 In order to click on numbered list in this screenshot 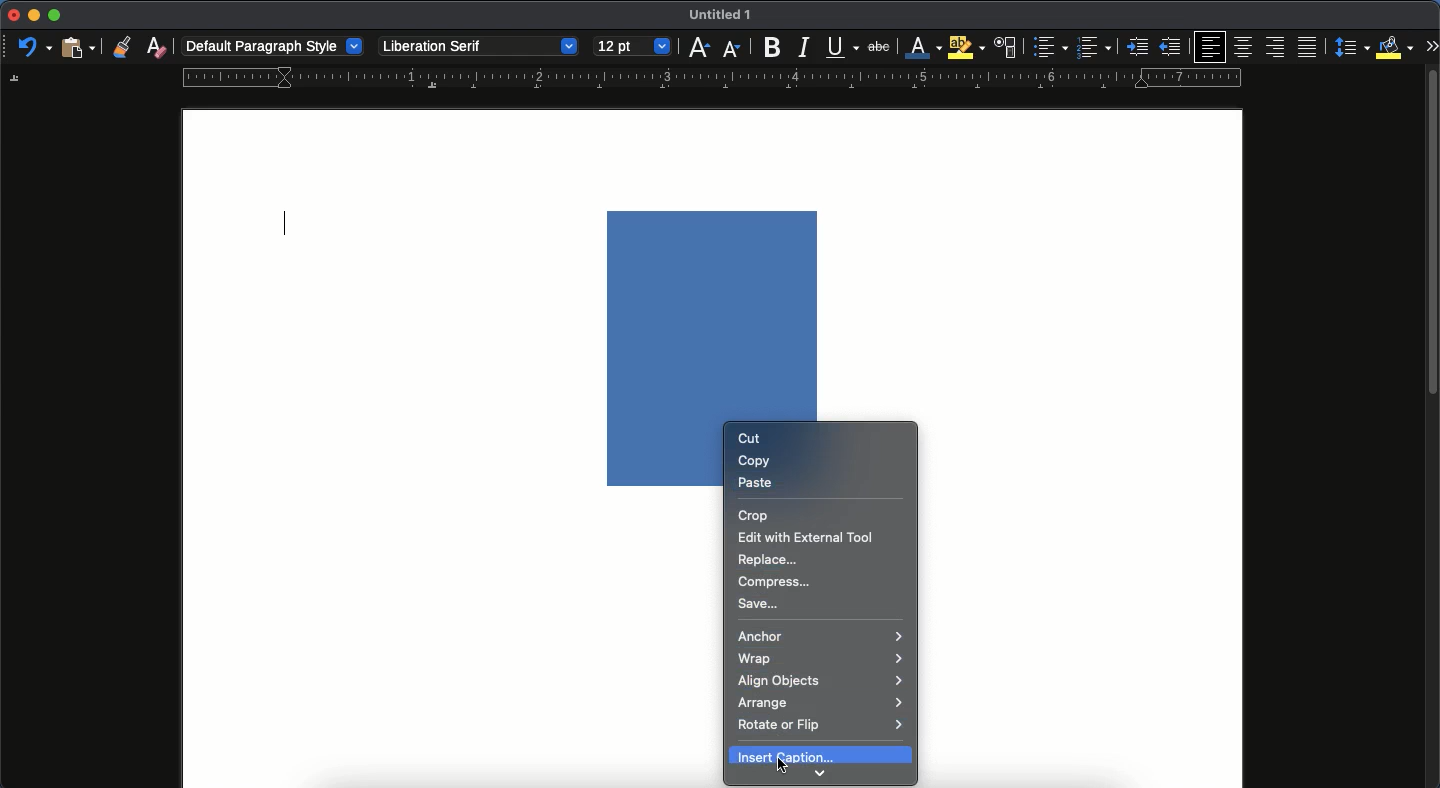, I will do `click(1094, 49)`.